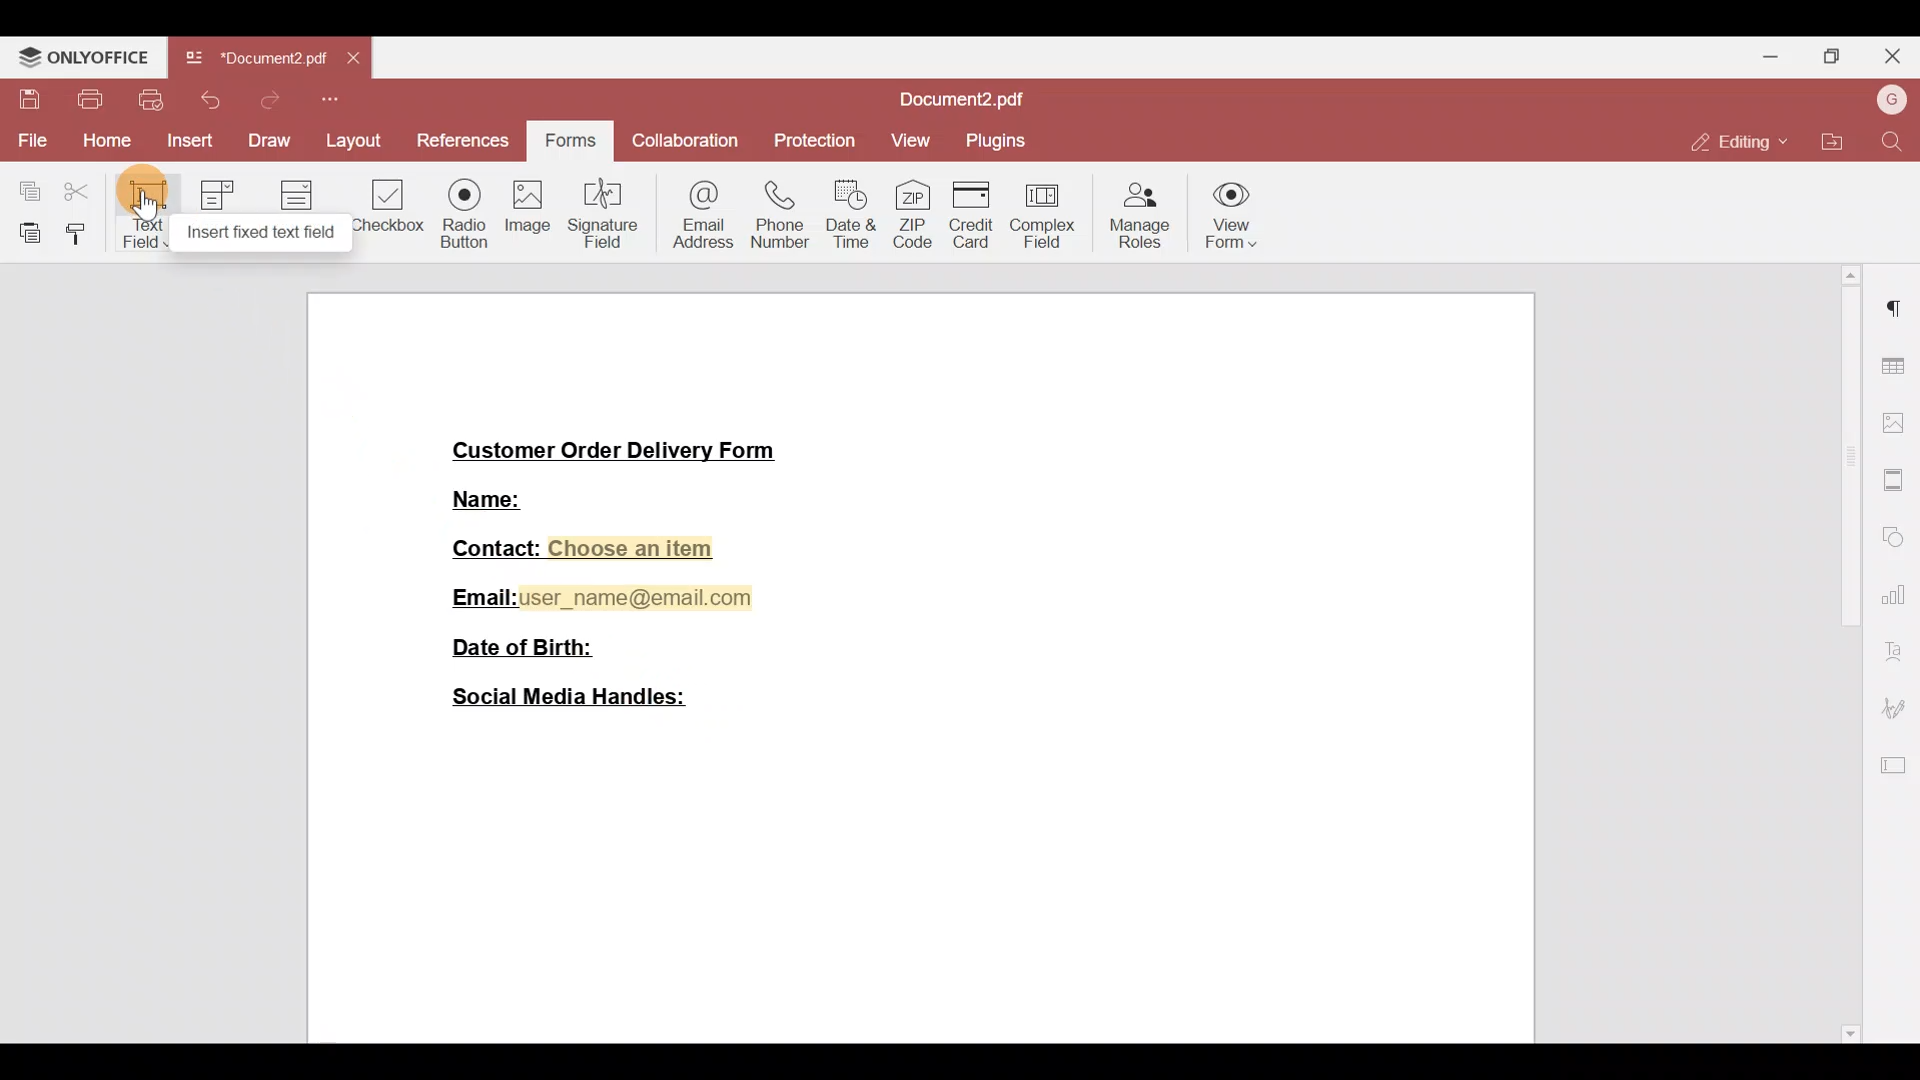  What do you see at coordinates (582, 547) in the screenshot?
I see `Contact: Choose an item` at bounding box center [582, 547].